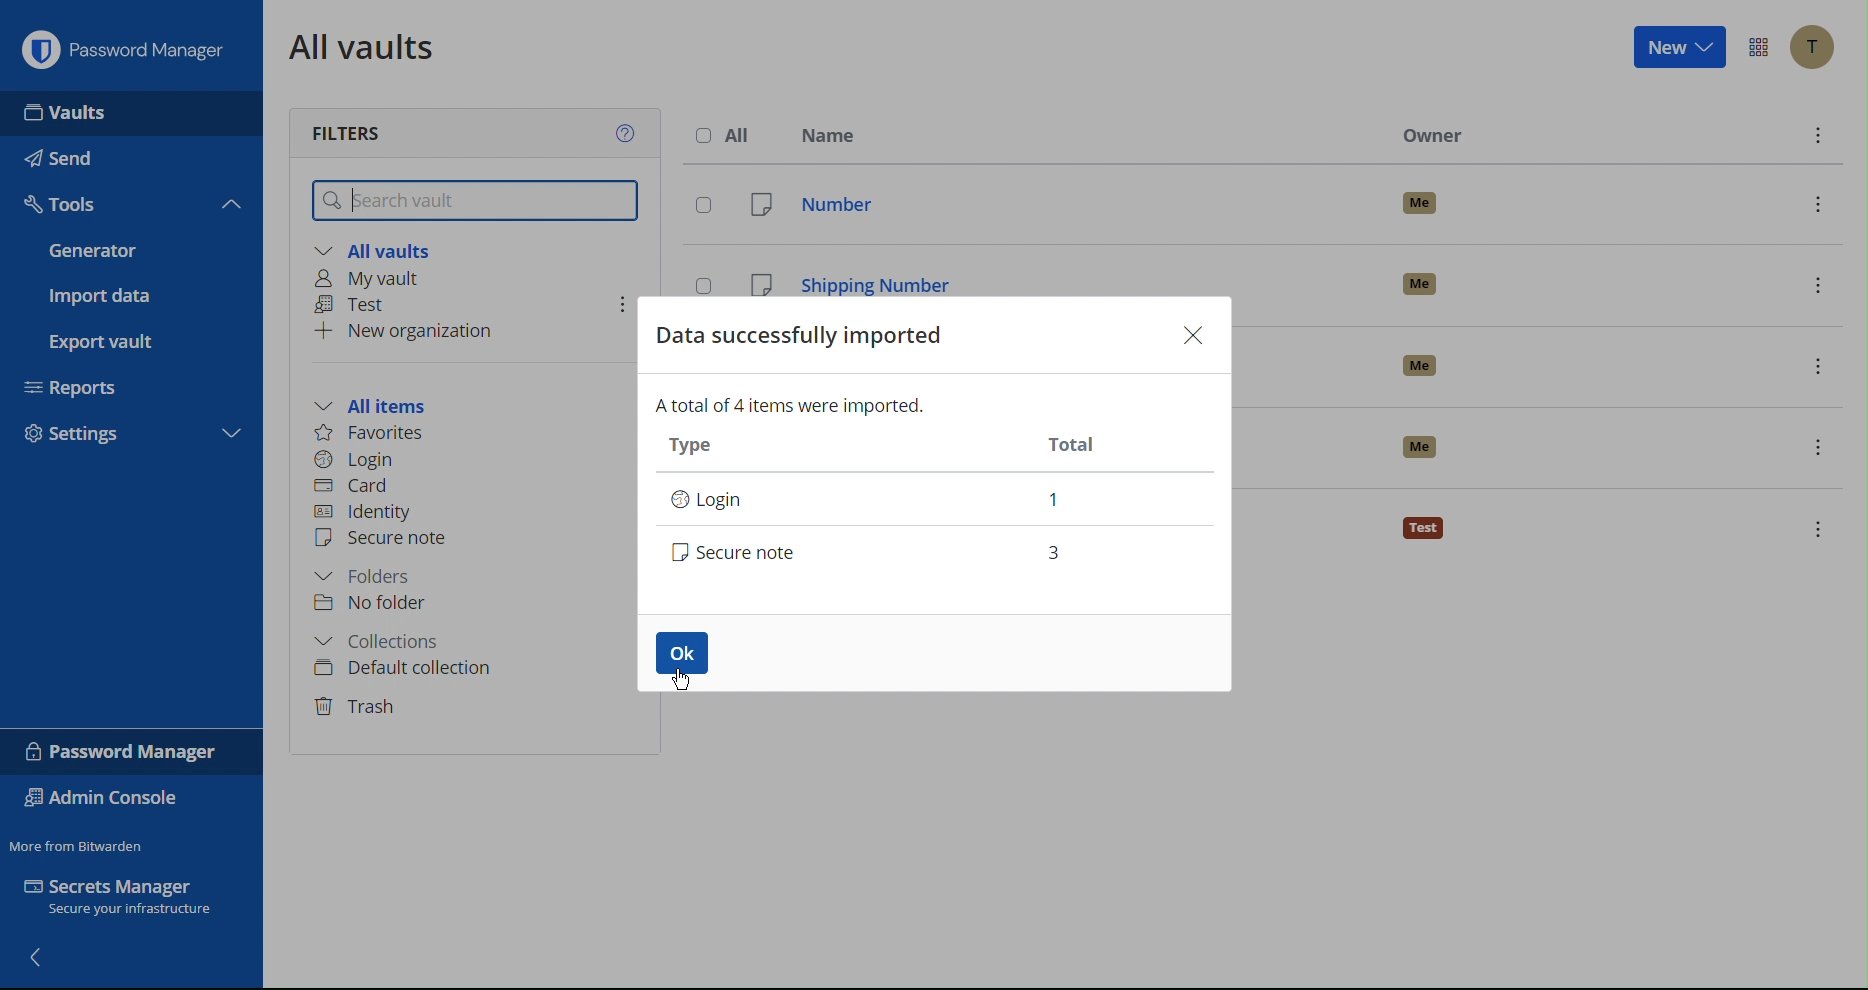 The image size is (1868, 990). What do you see at coordinates (682, 680) in the screenshot?
I see `cursor` at bounding box center [682, 680].